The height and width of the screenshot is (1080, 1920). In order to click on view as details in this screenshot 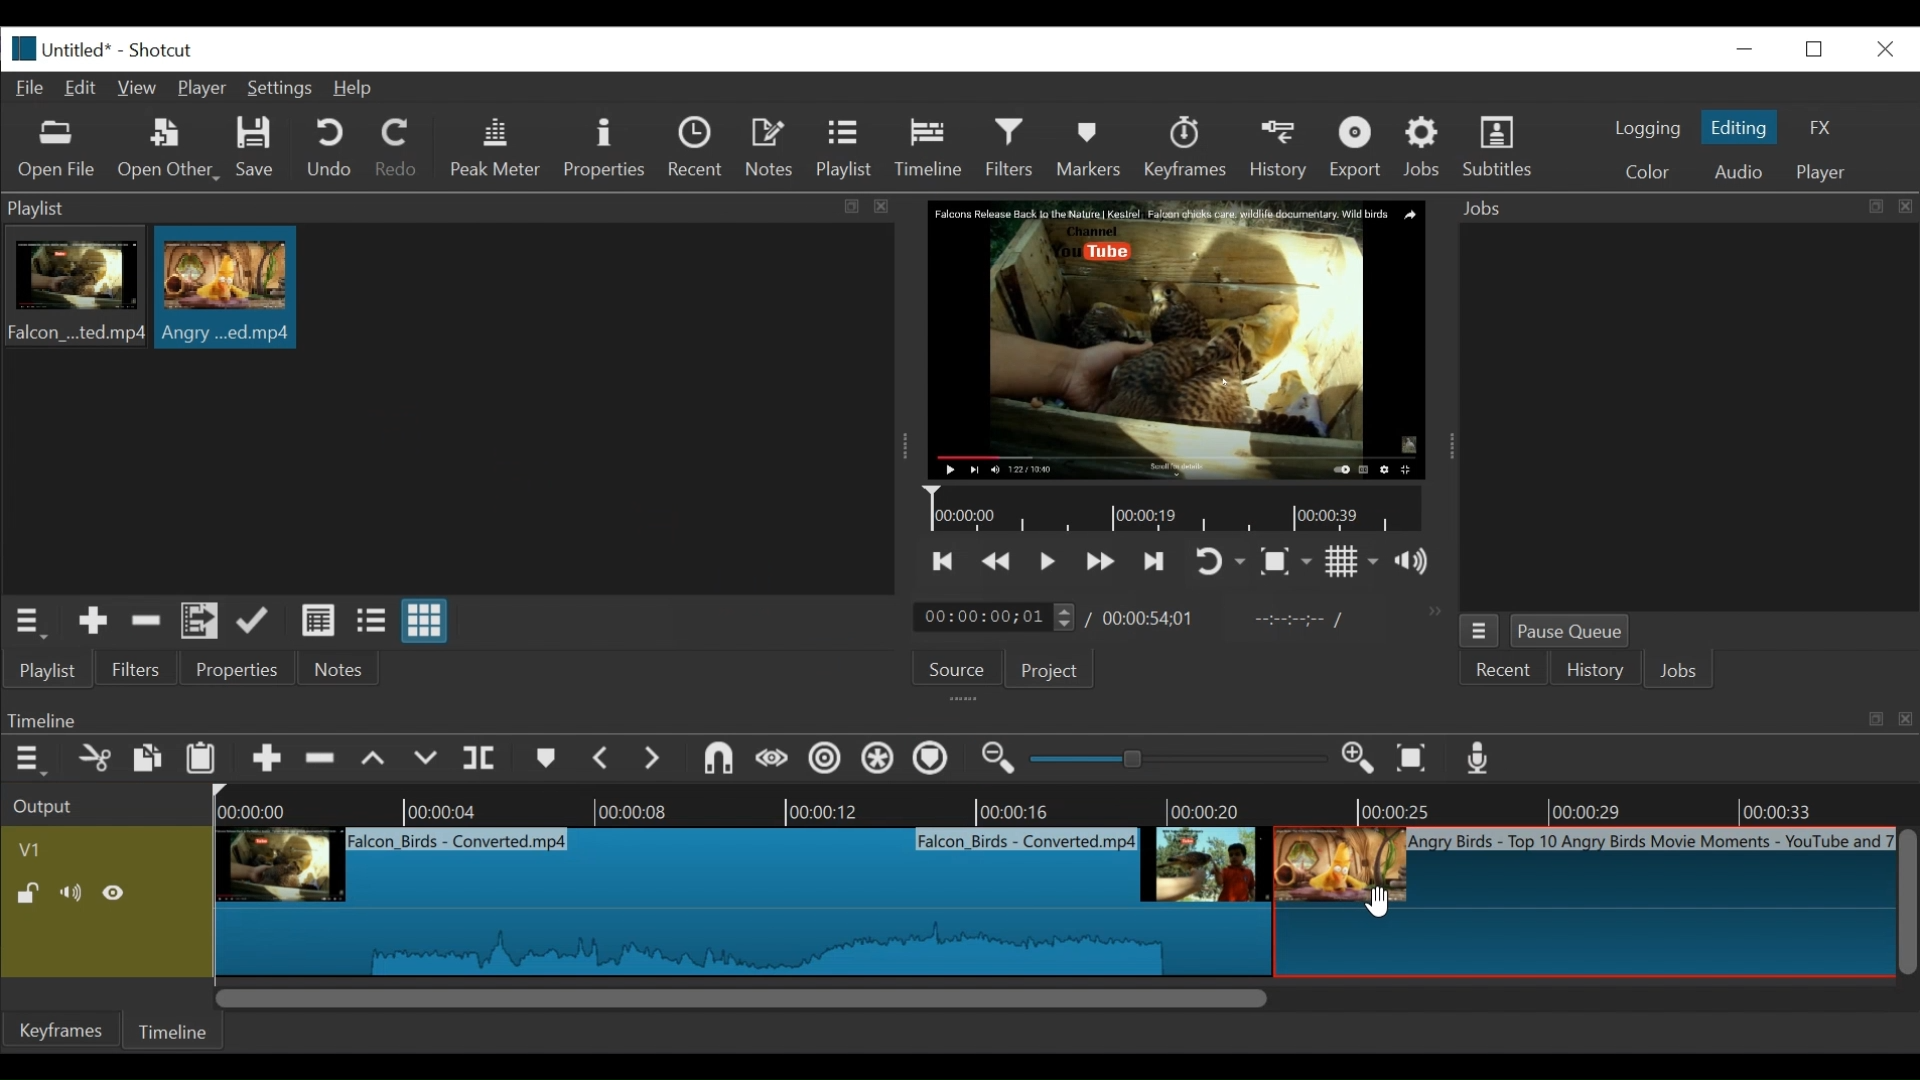, I will do `click(319, 620)`.